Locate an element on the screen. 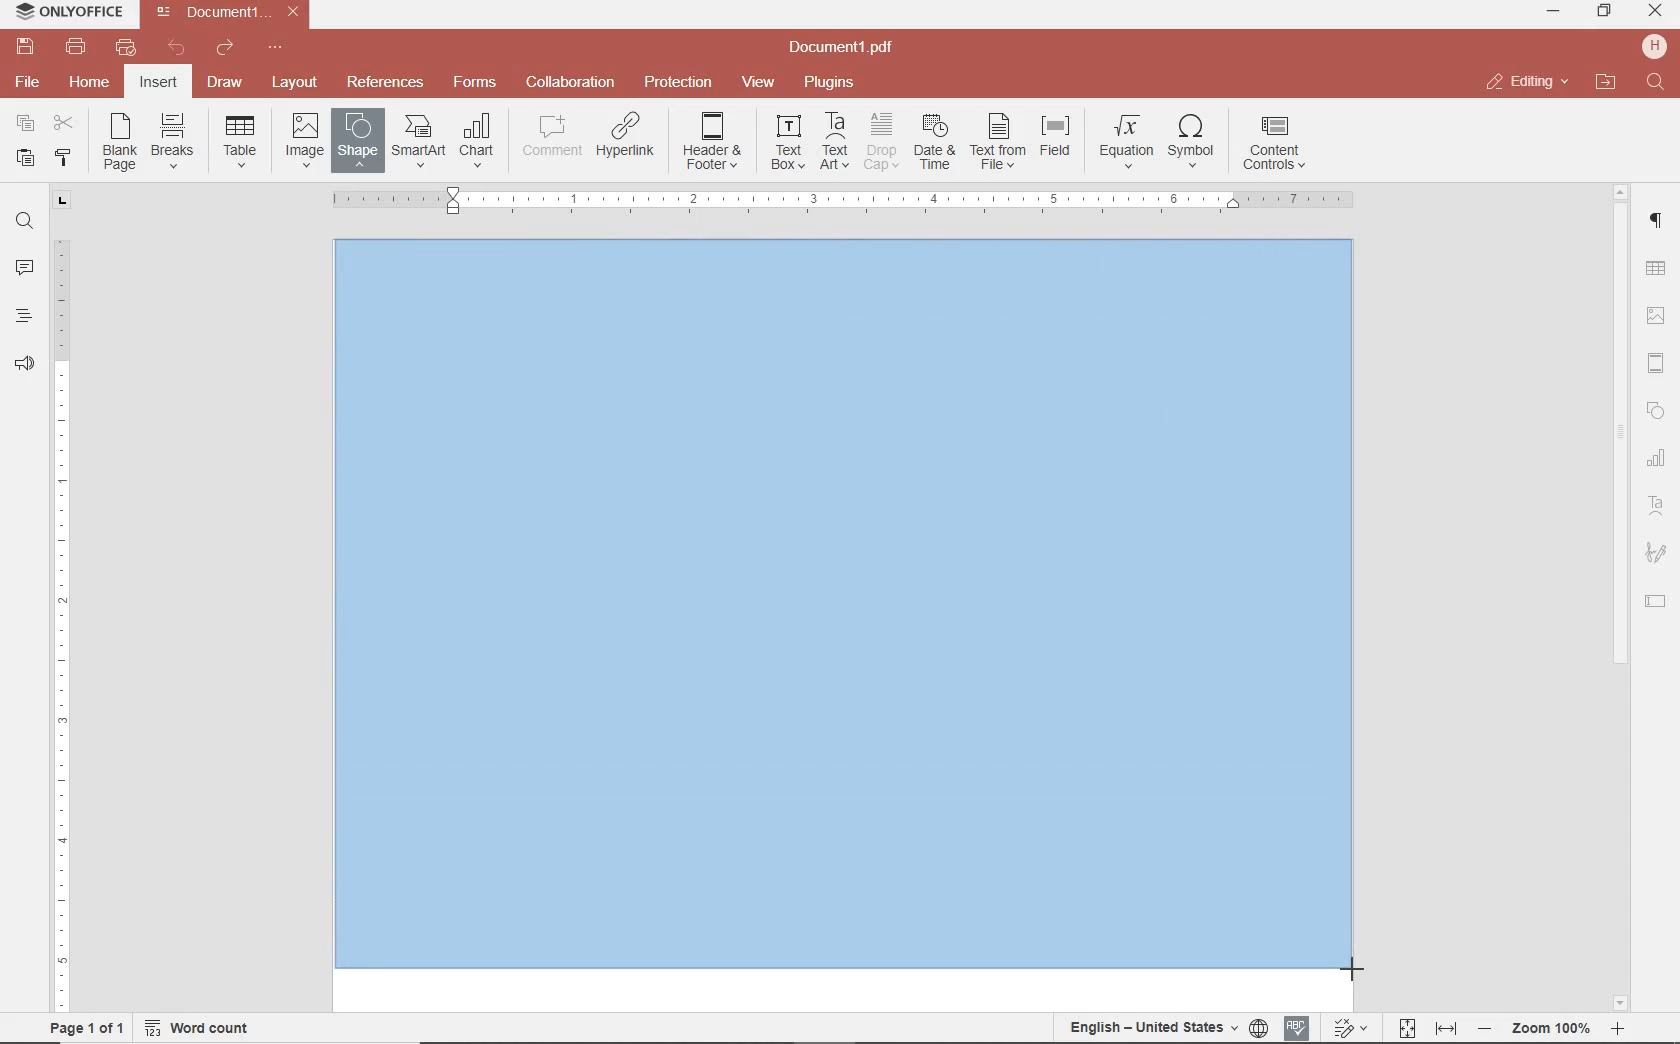 The height and width of the screenshot is (1044, 1680). INSERT CURRENT DATE AND TIME is located at coordinates (932, 143).